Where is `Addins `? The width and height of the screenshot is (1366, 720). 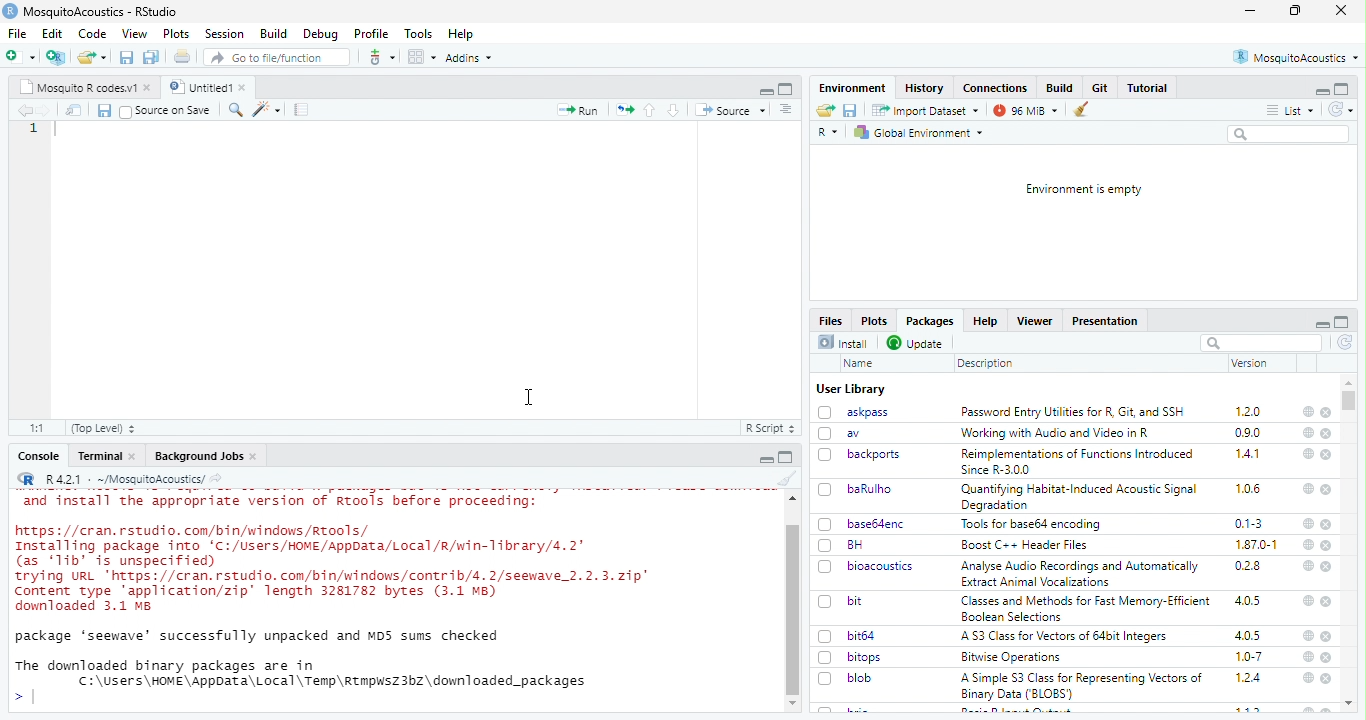 Addins  is located at coordinates (468, 58).